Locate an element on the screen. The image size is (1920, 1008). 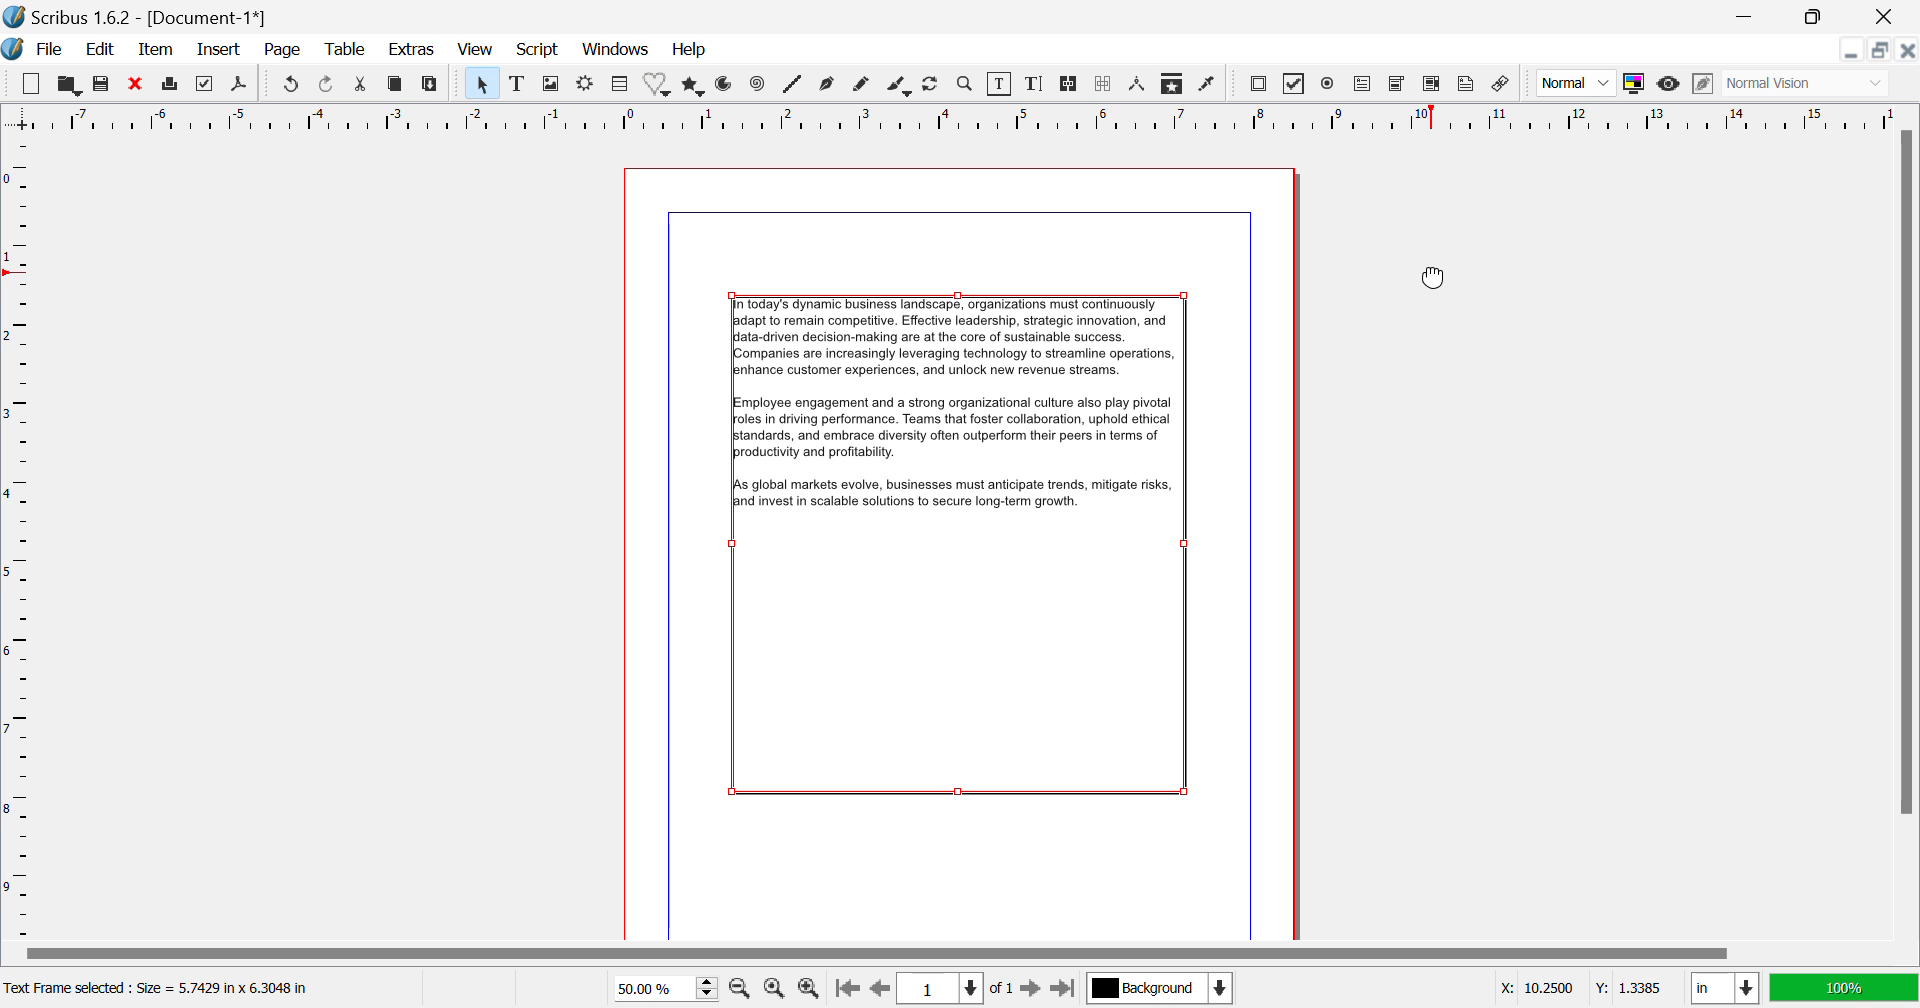
Extras is located at coordinates (415, 50).